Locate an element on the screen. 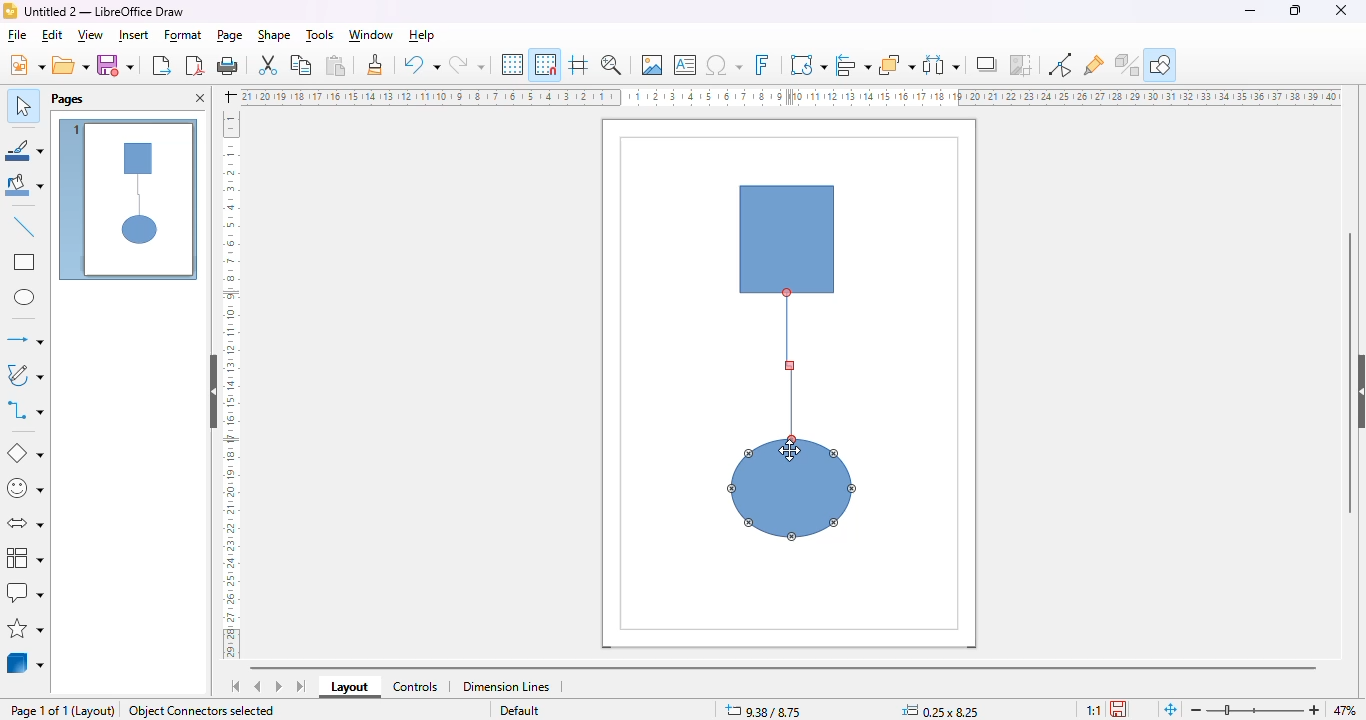  view is located at coordinates (91, 35).